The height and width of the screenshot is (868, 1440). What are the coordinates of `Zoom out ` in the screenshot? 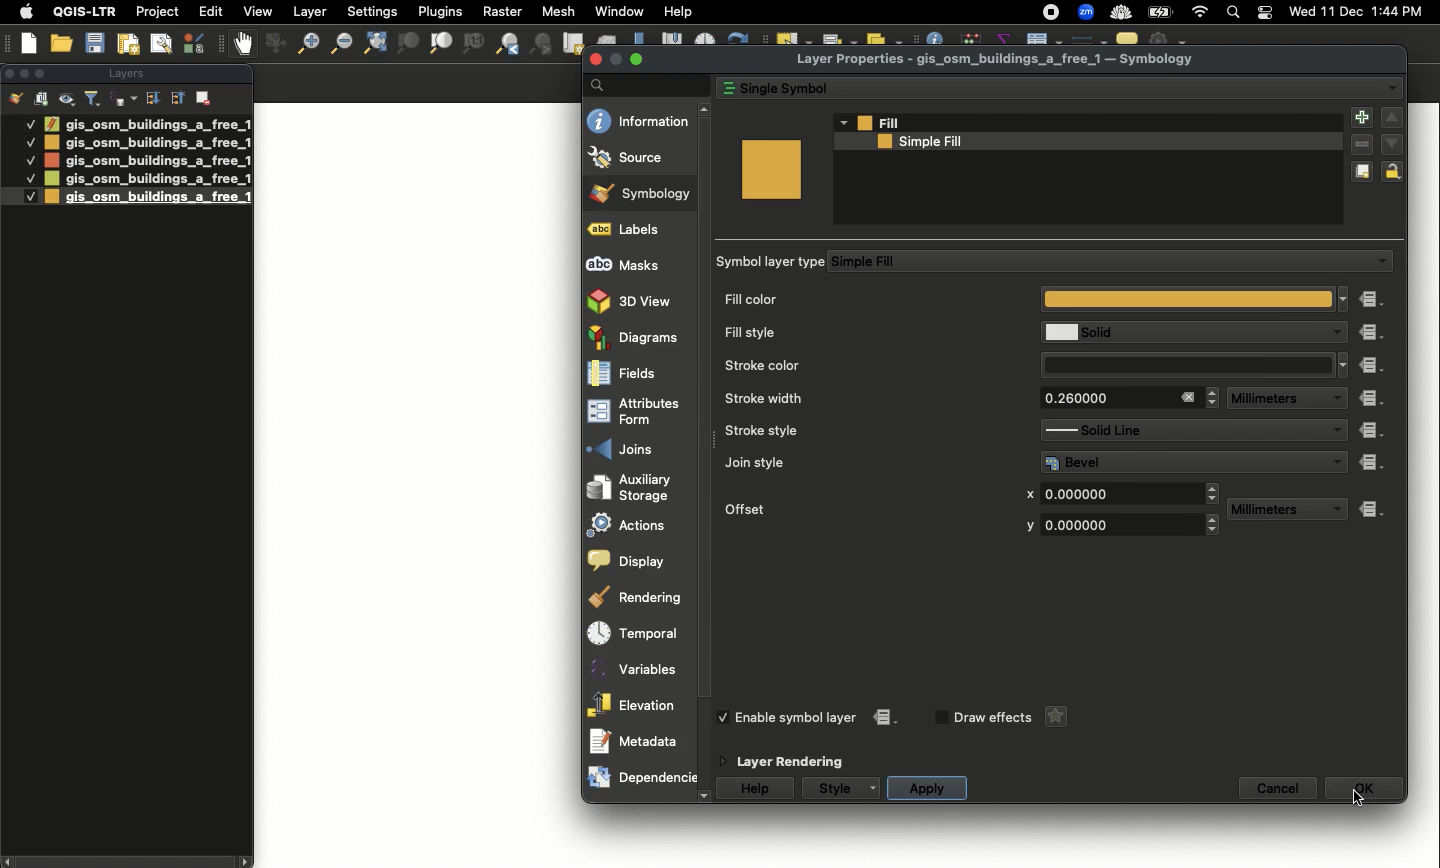 It's located at (339, 43).